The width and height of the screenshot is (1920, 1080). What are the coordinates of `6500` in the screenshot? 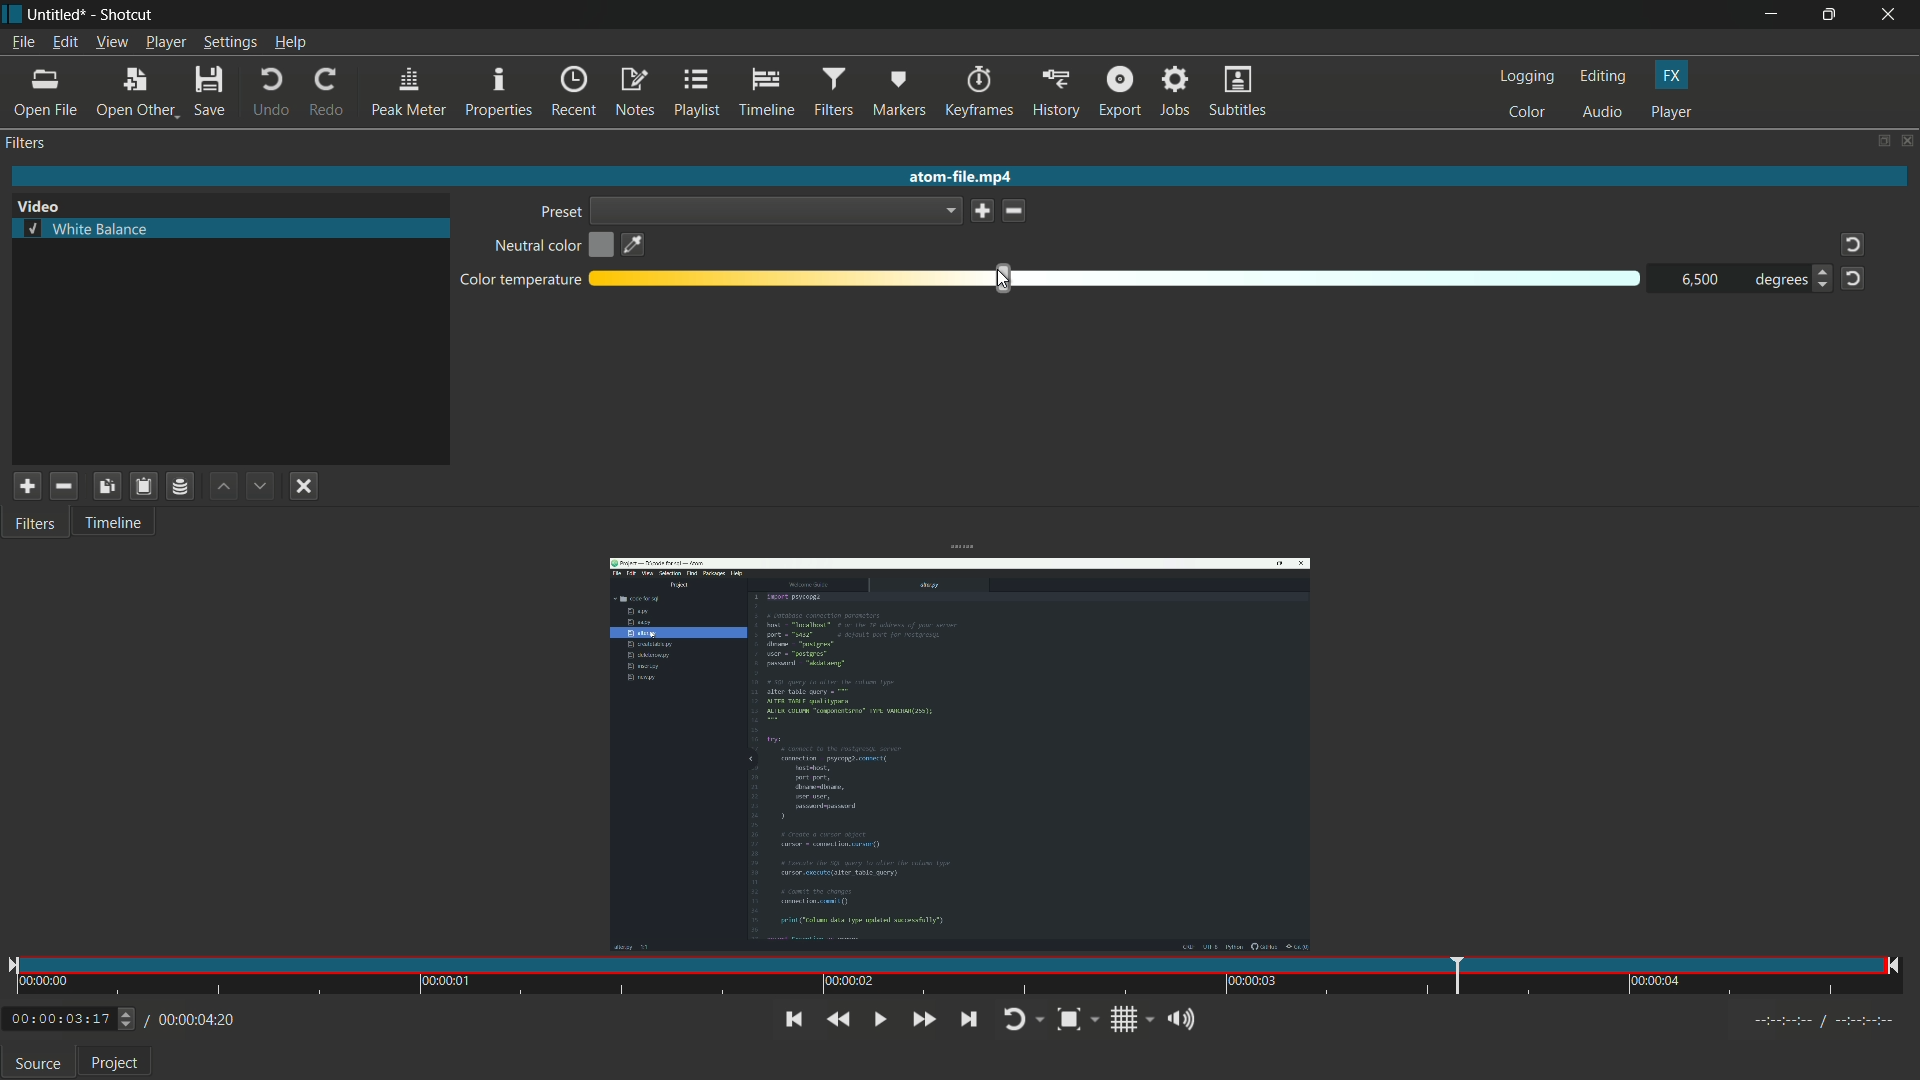 It's located at (1700, 279).